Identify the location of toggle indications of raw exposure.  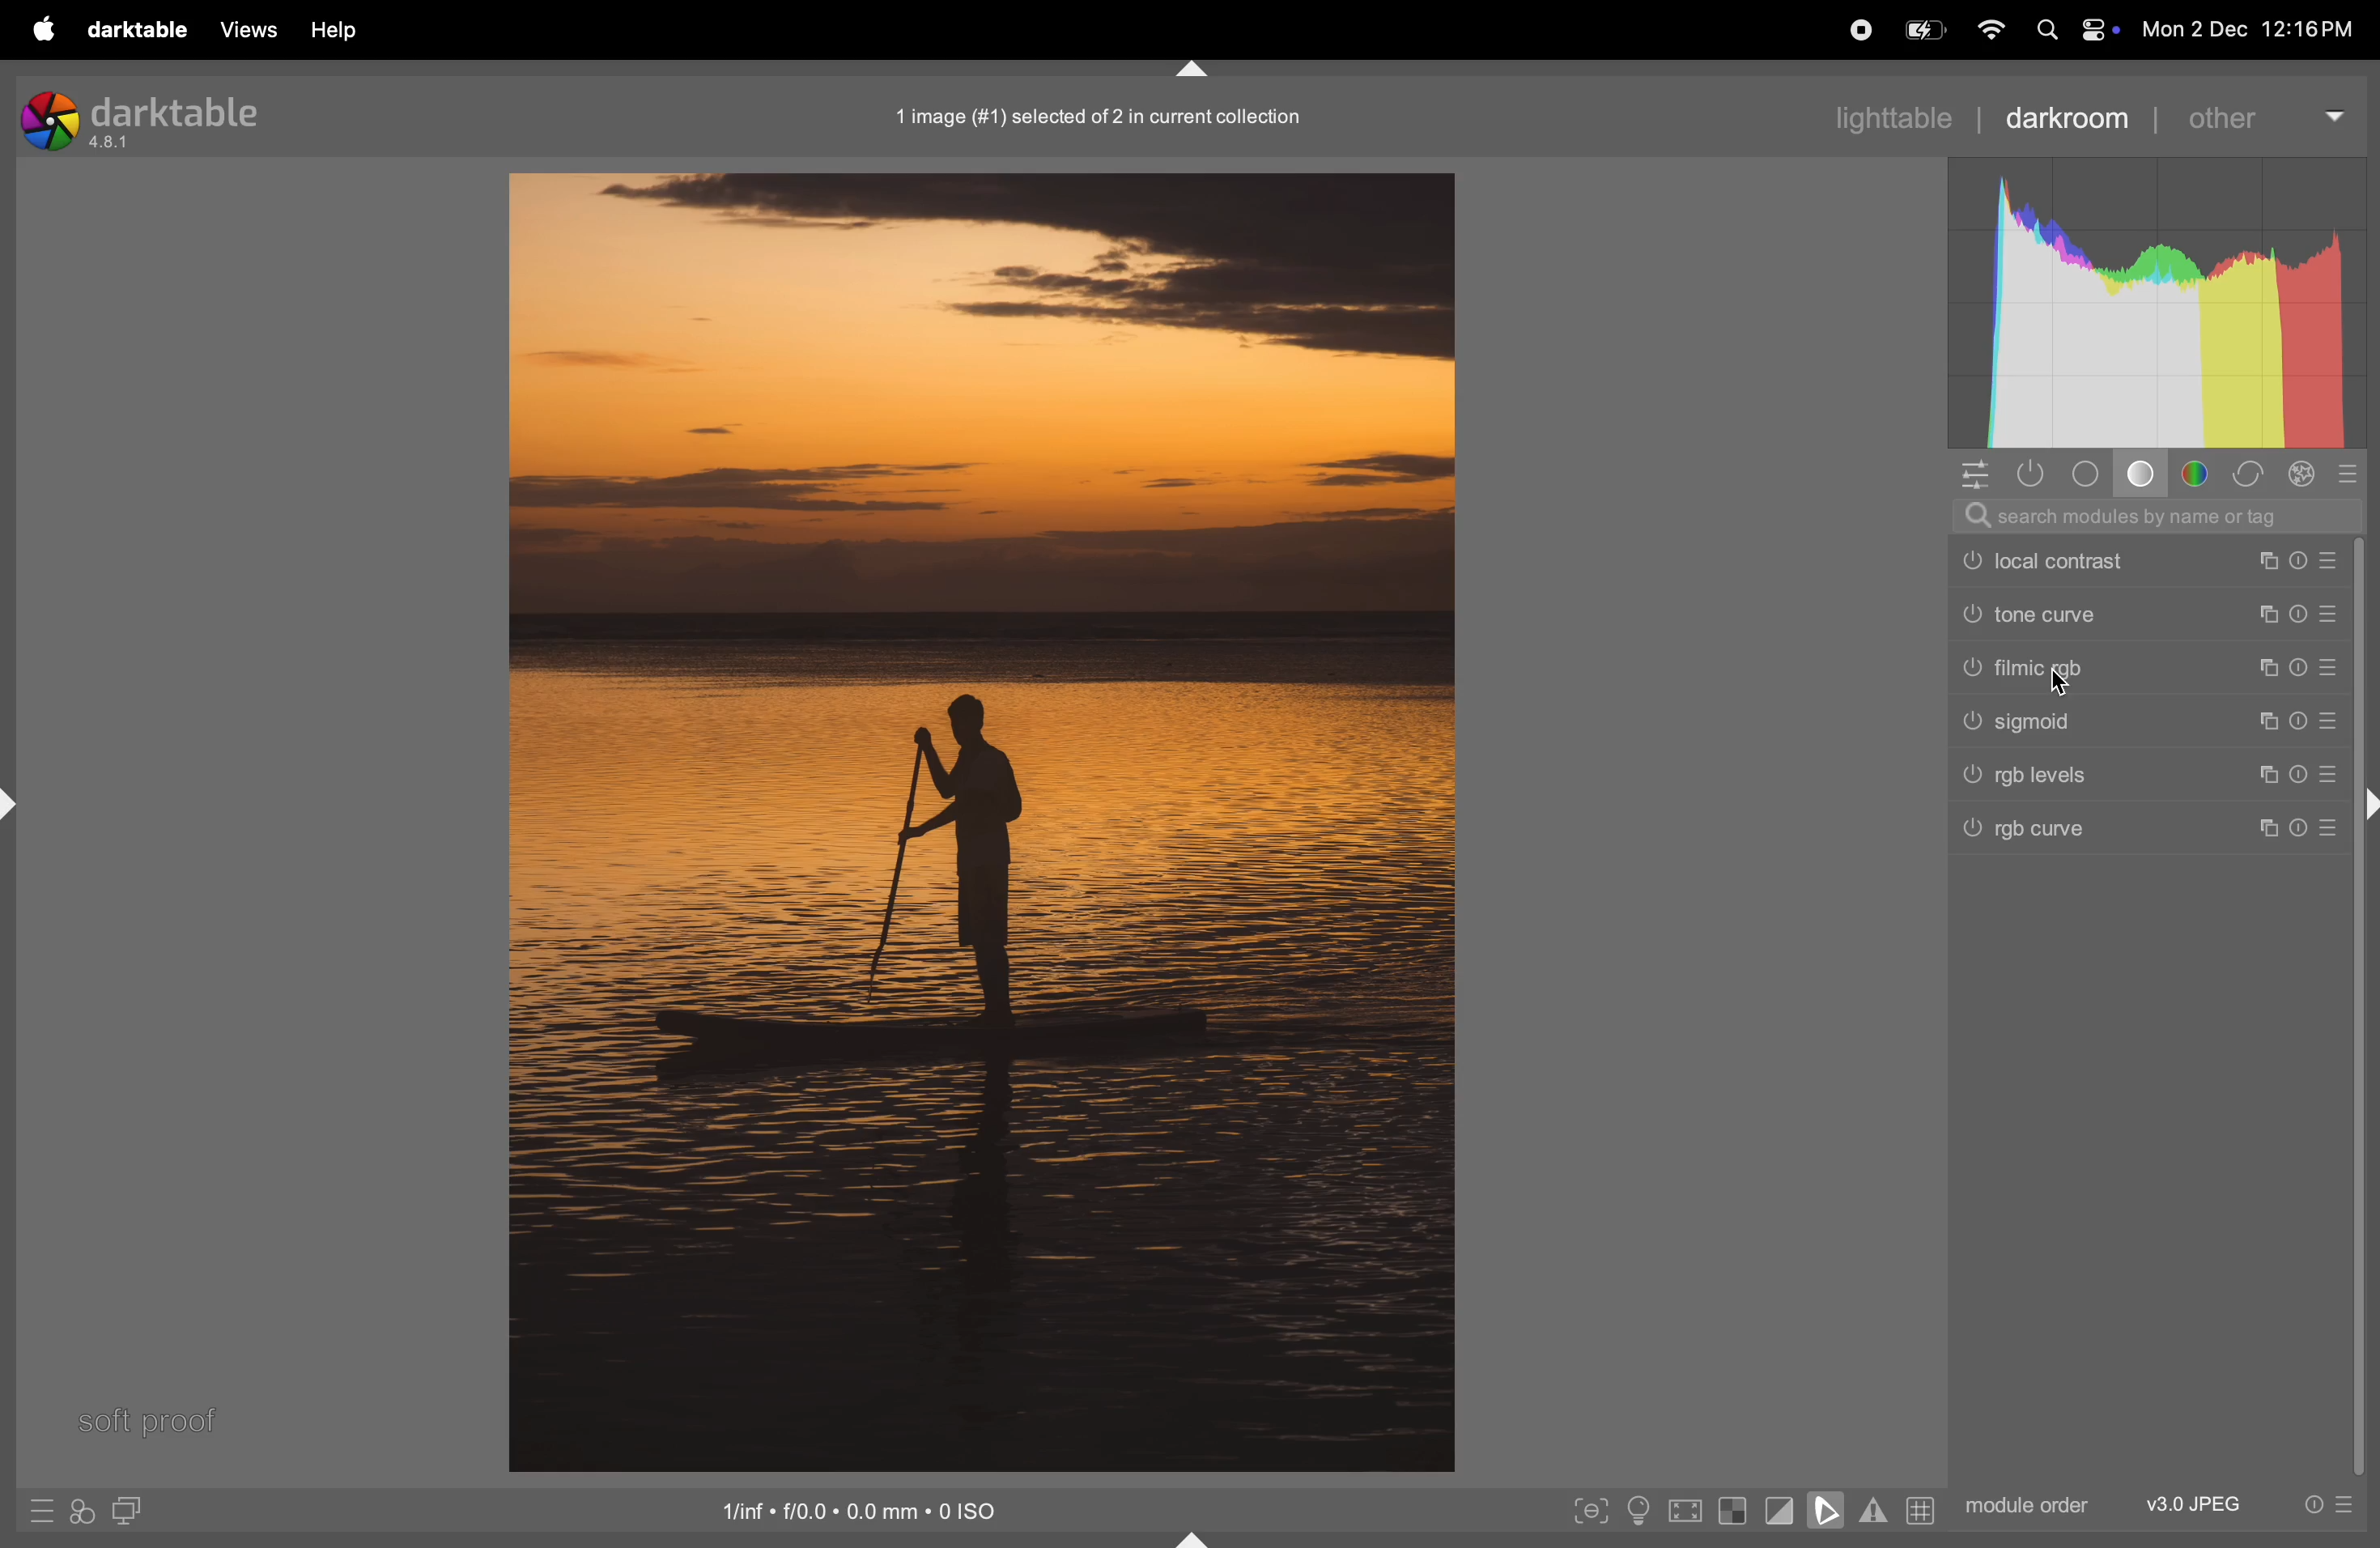
(1732, 1510).